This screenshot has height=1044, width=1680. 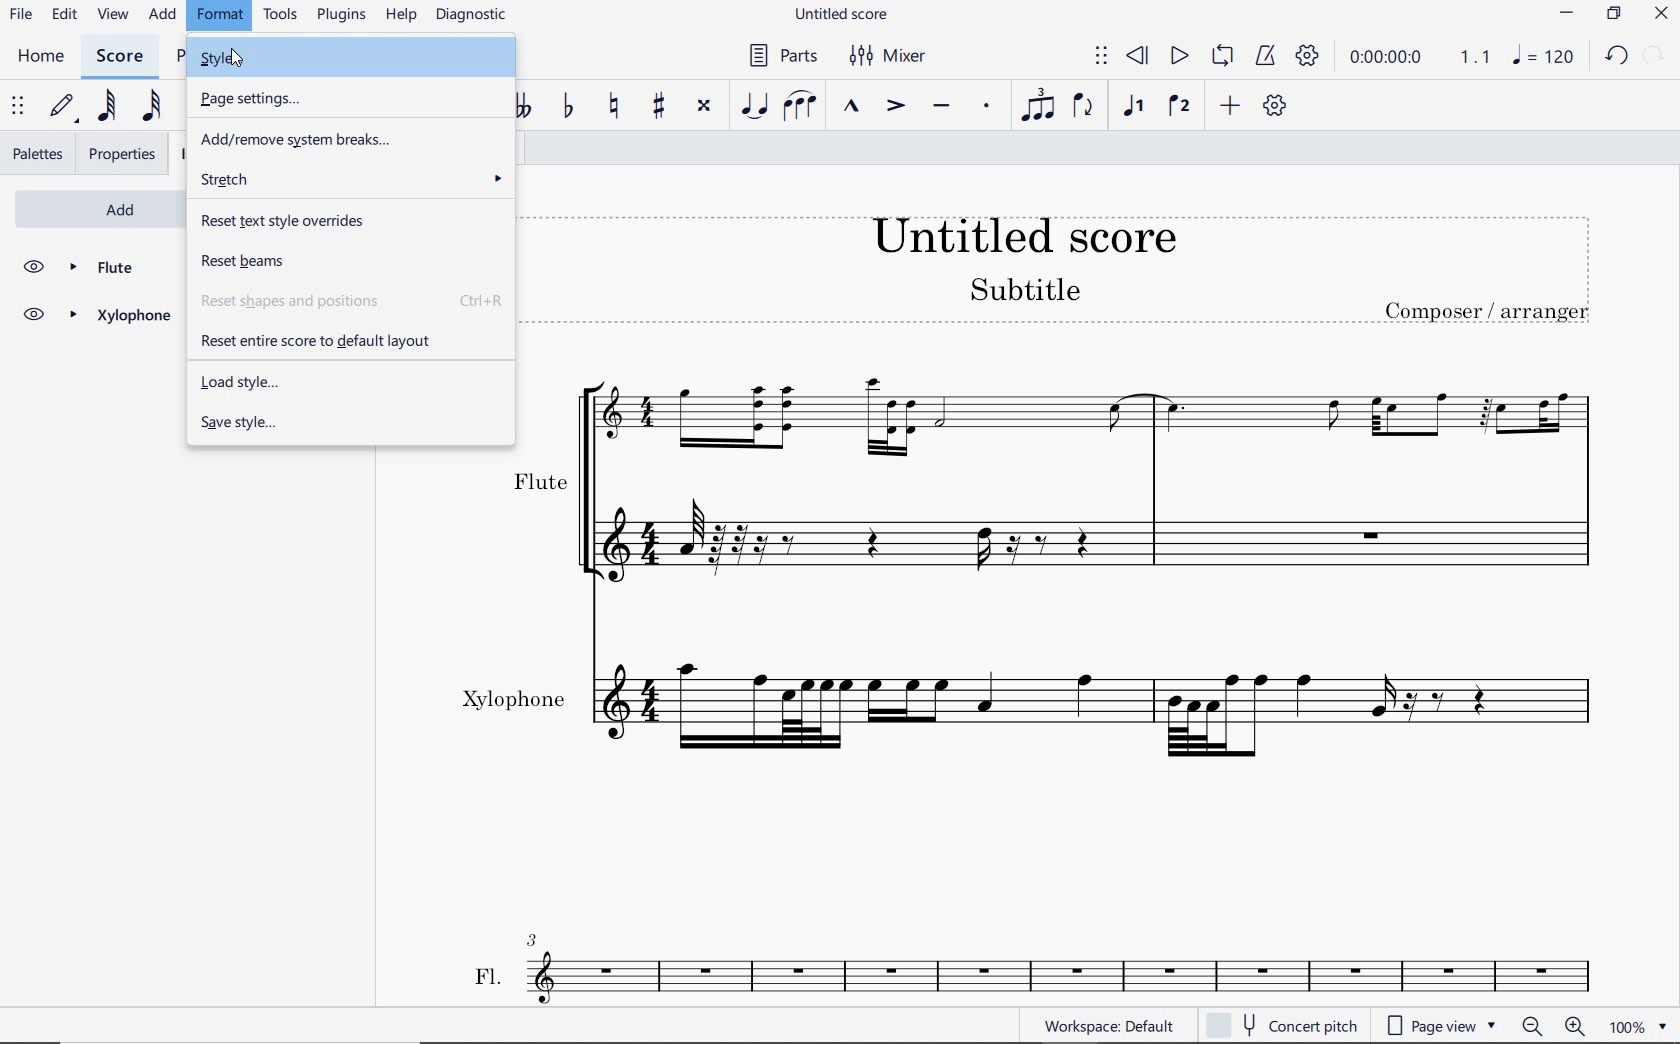 What do you see at coordinates (1445, 1025) in the screenshot?
I see `PAGE VIEW` at bounding box center [1445, 1025].